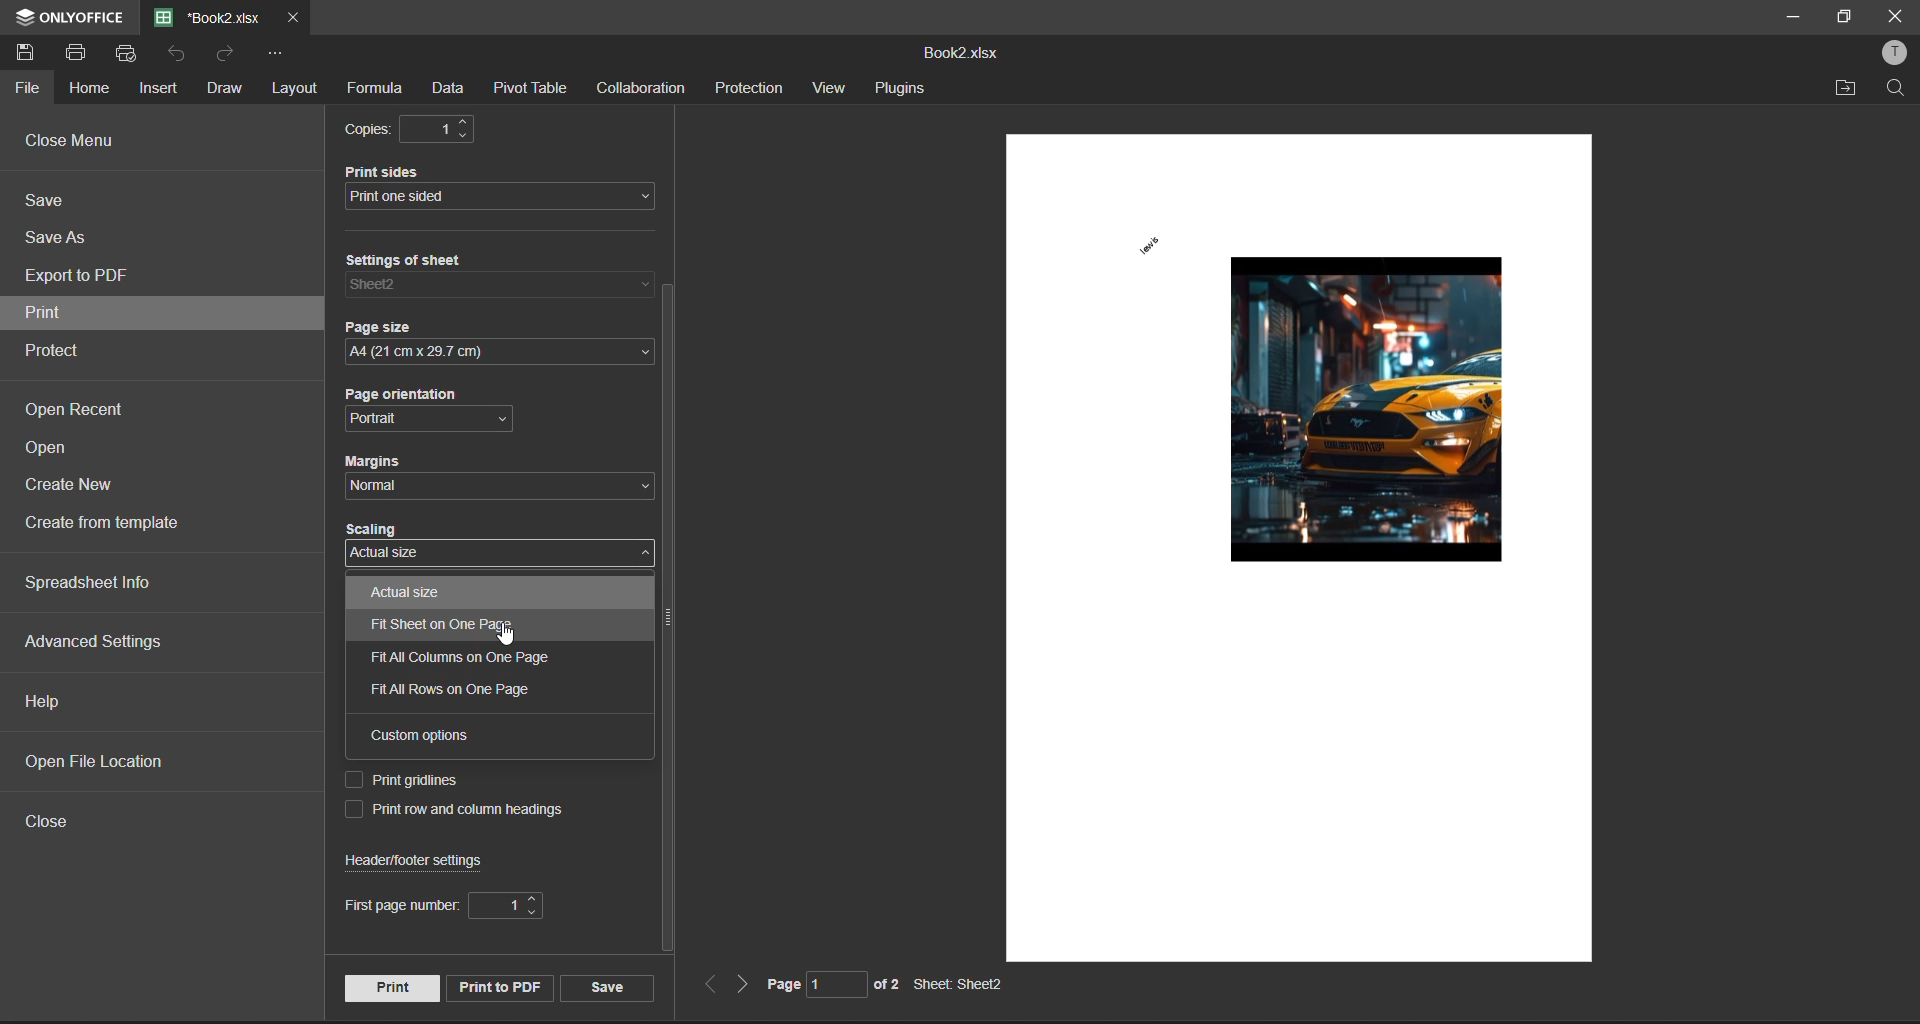 Image resolution: width=1920 pixels, height=1024 pixels. I want to click on header/footer settings, so click(422, 861).